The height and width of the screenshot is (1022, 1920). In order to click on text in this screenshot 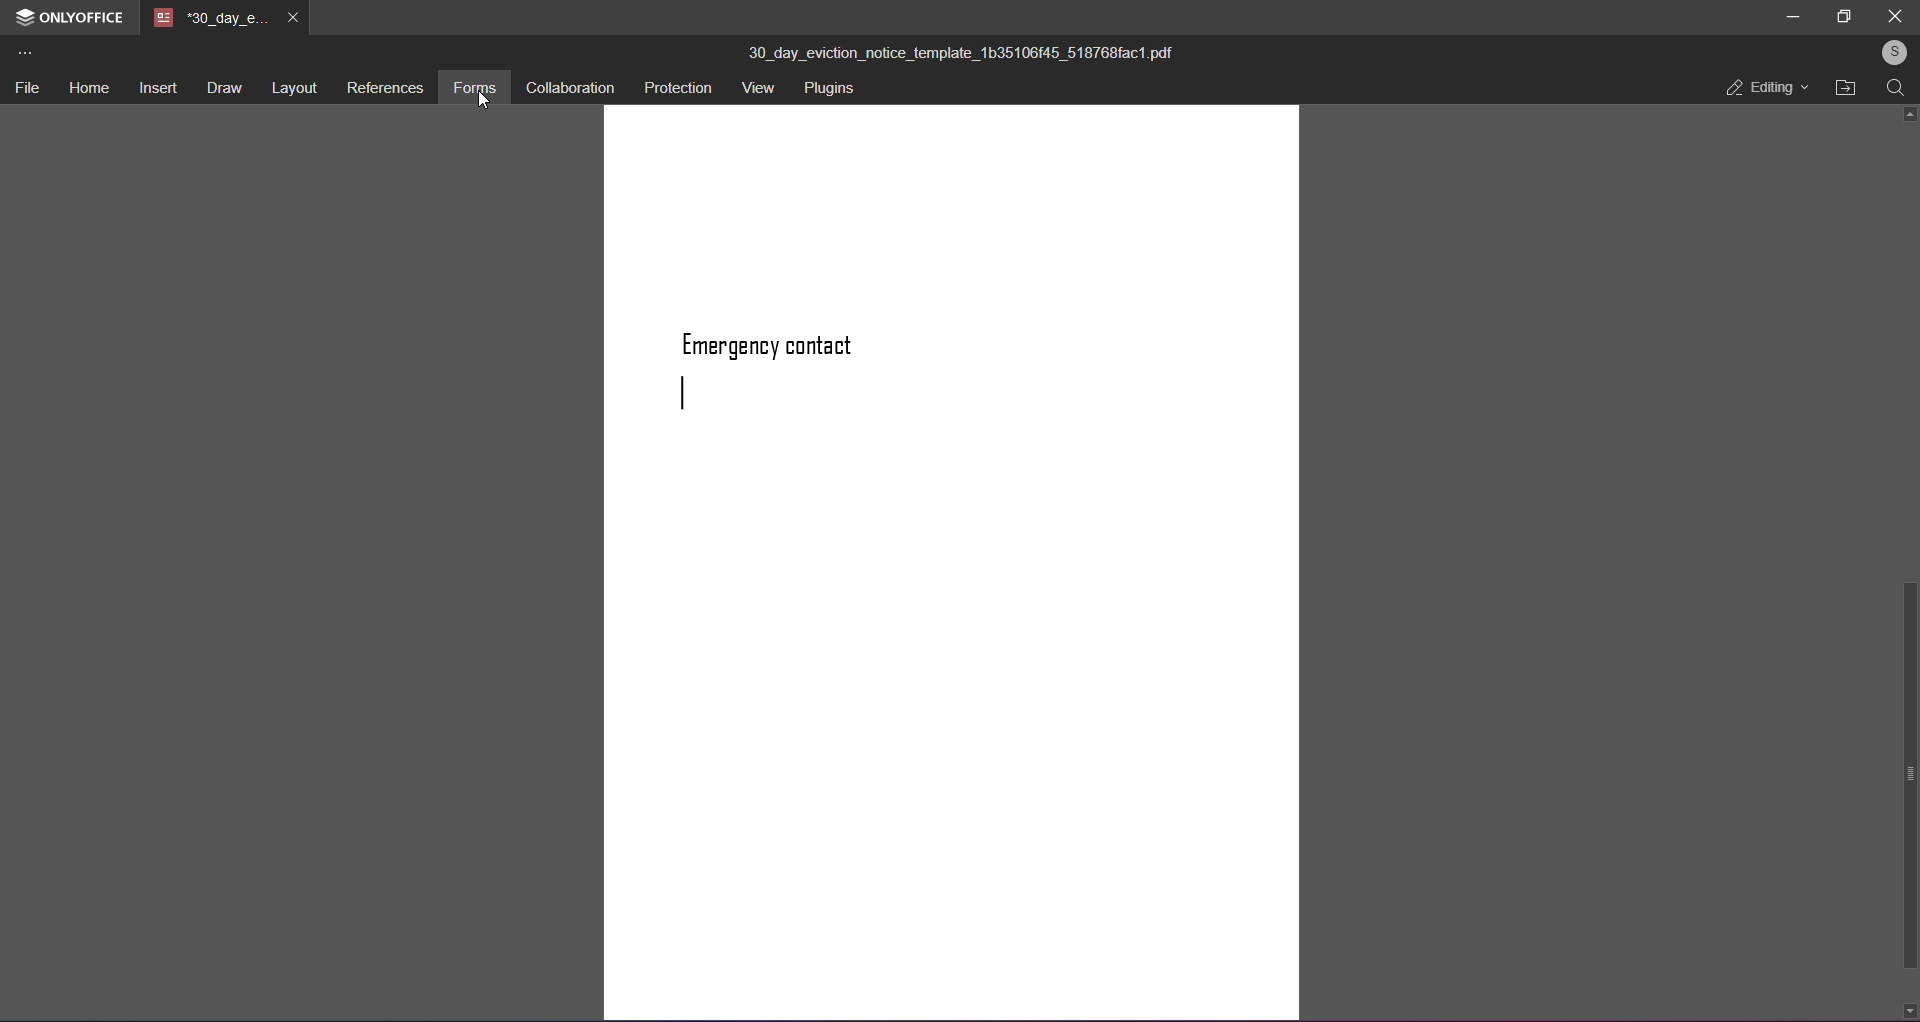, I will do `click(786, 343)`.